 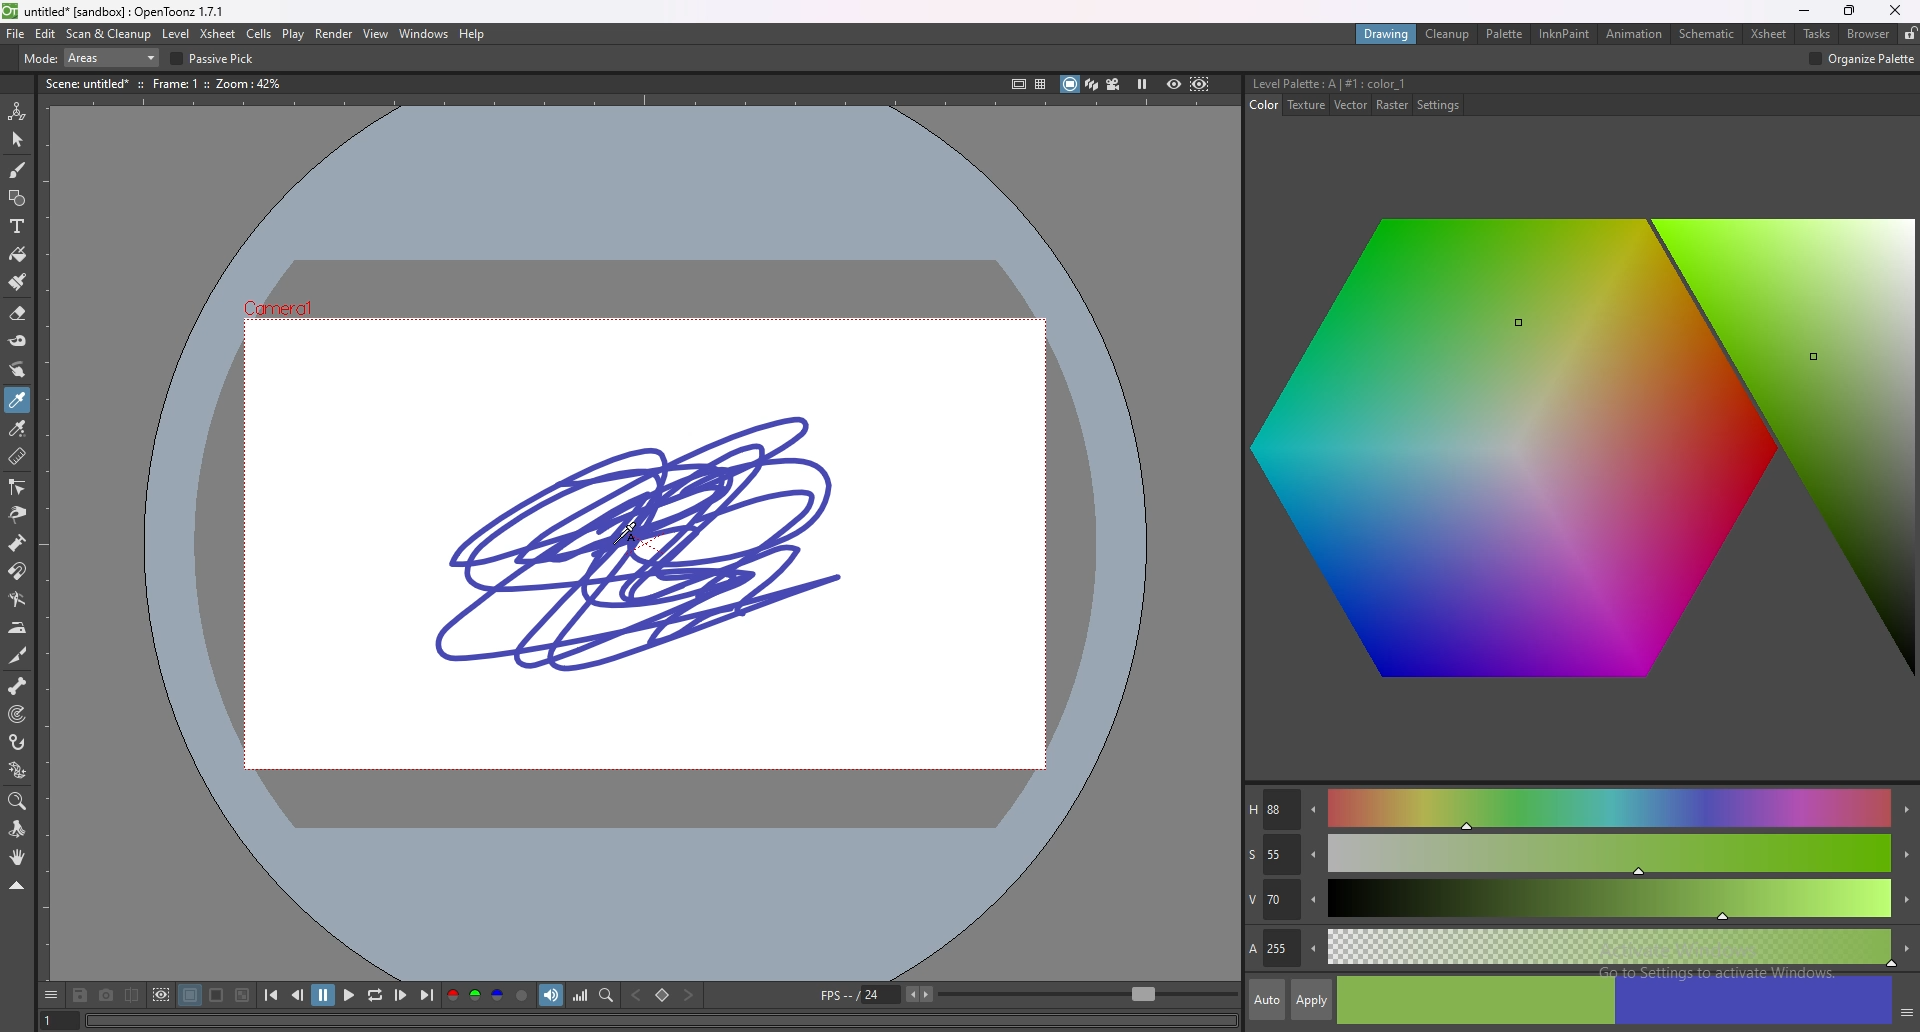 What do you see at coordinates (19, 281) in the screenshot?
I see `paintbrush tool` at bounding box center [19, 281].